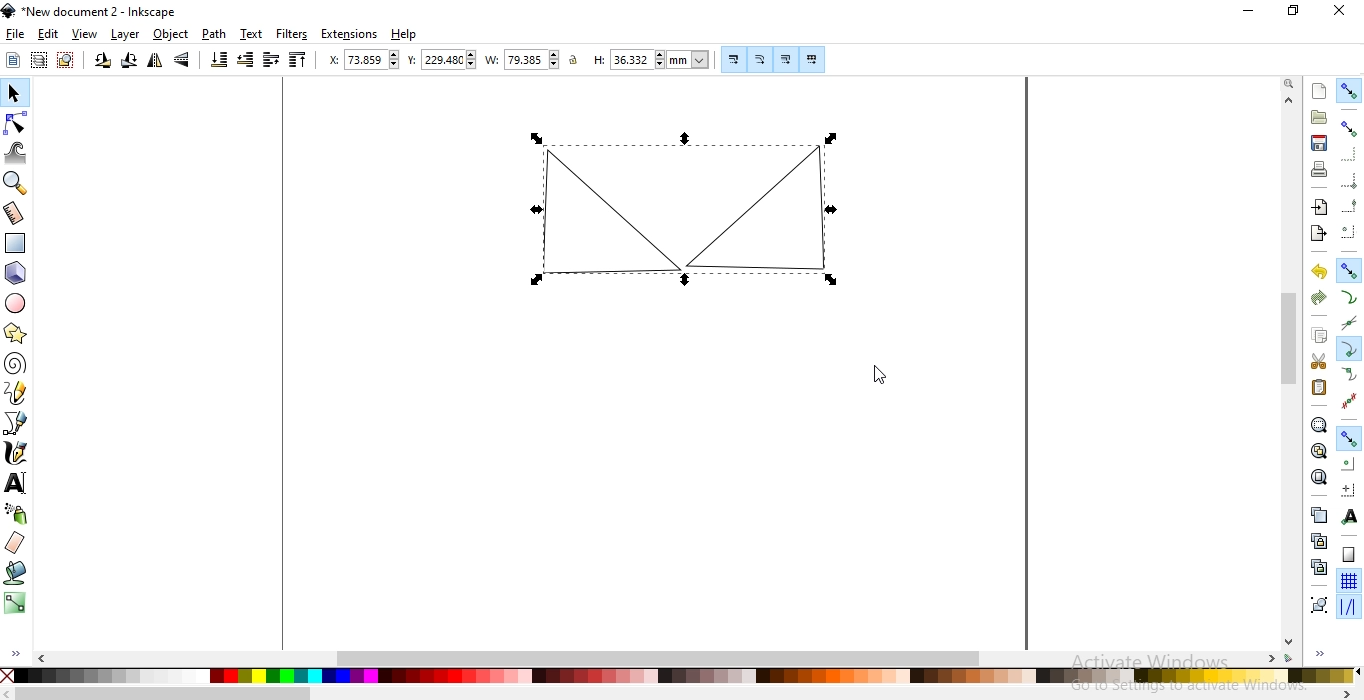 Image resolution: width=1364 pixels, height=700 pixels. Describe the element at coordinates (1320, 337) in the screenshot. I see `copy selection to clipboard` at that location.